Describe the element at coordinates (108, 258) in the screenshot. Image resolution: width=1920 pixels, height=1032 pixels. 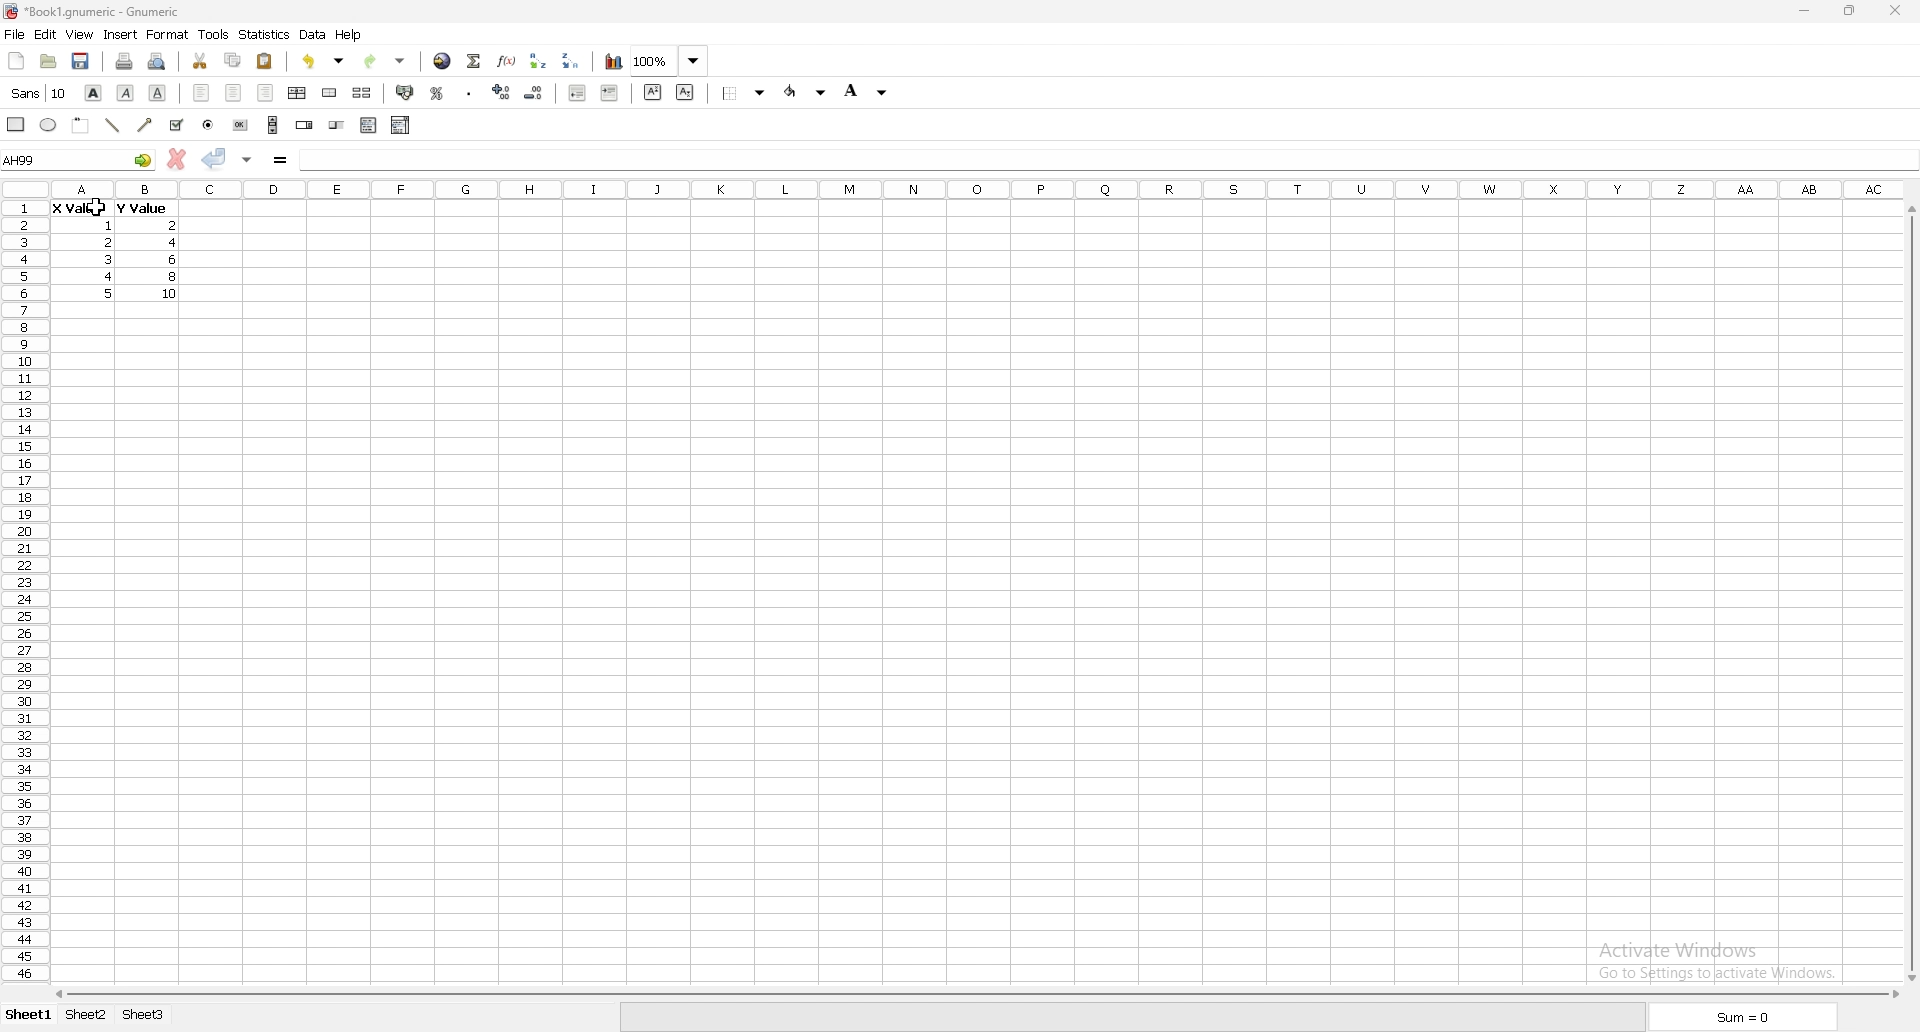
I see `value` at that location.